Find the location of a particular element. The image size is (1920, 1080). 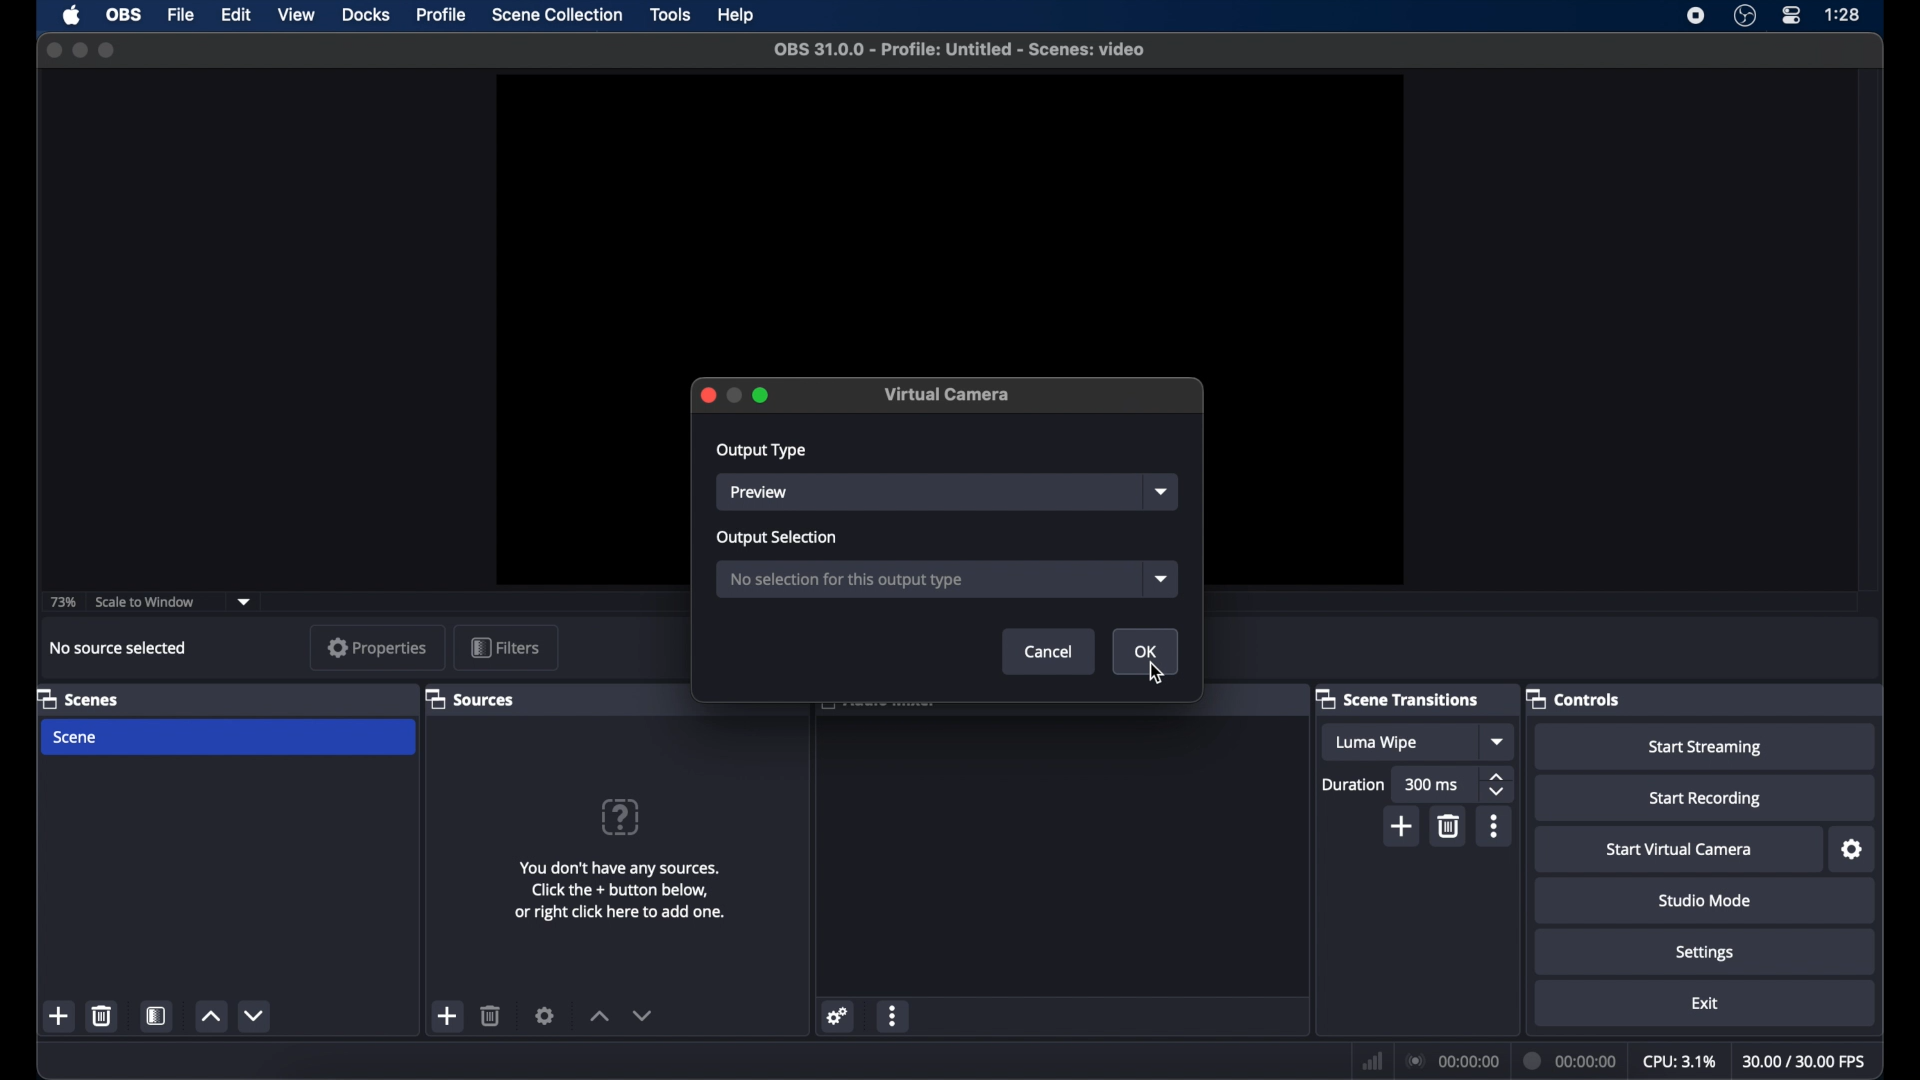

300 ms is located at coordinates (1434, 784).